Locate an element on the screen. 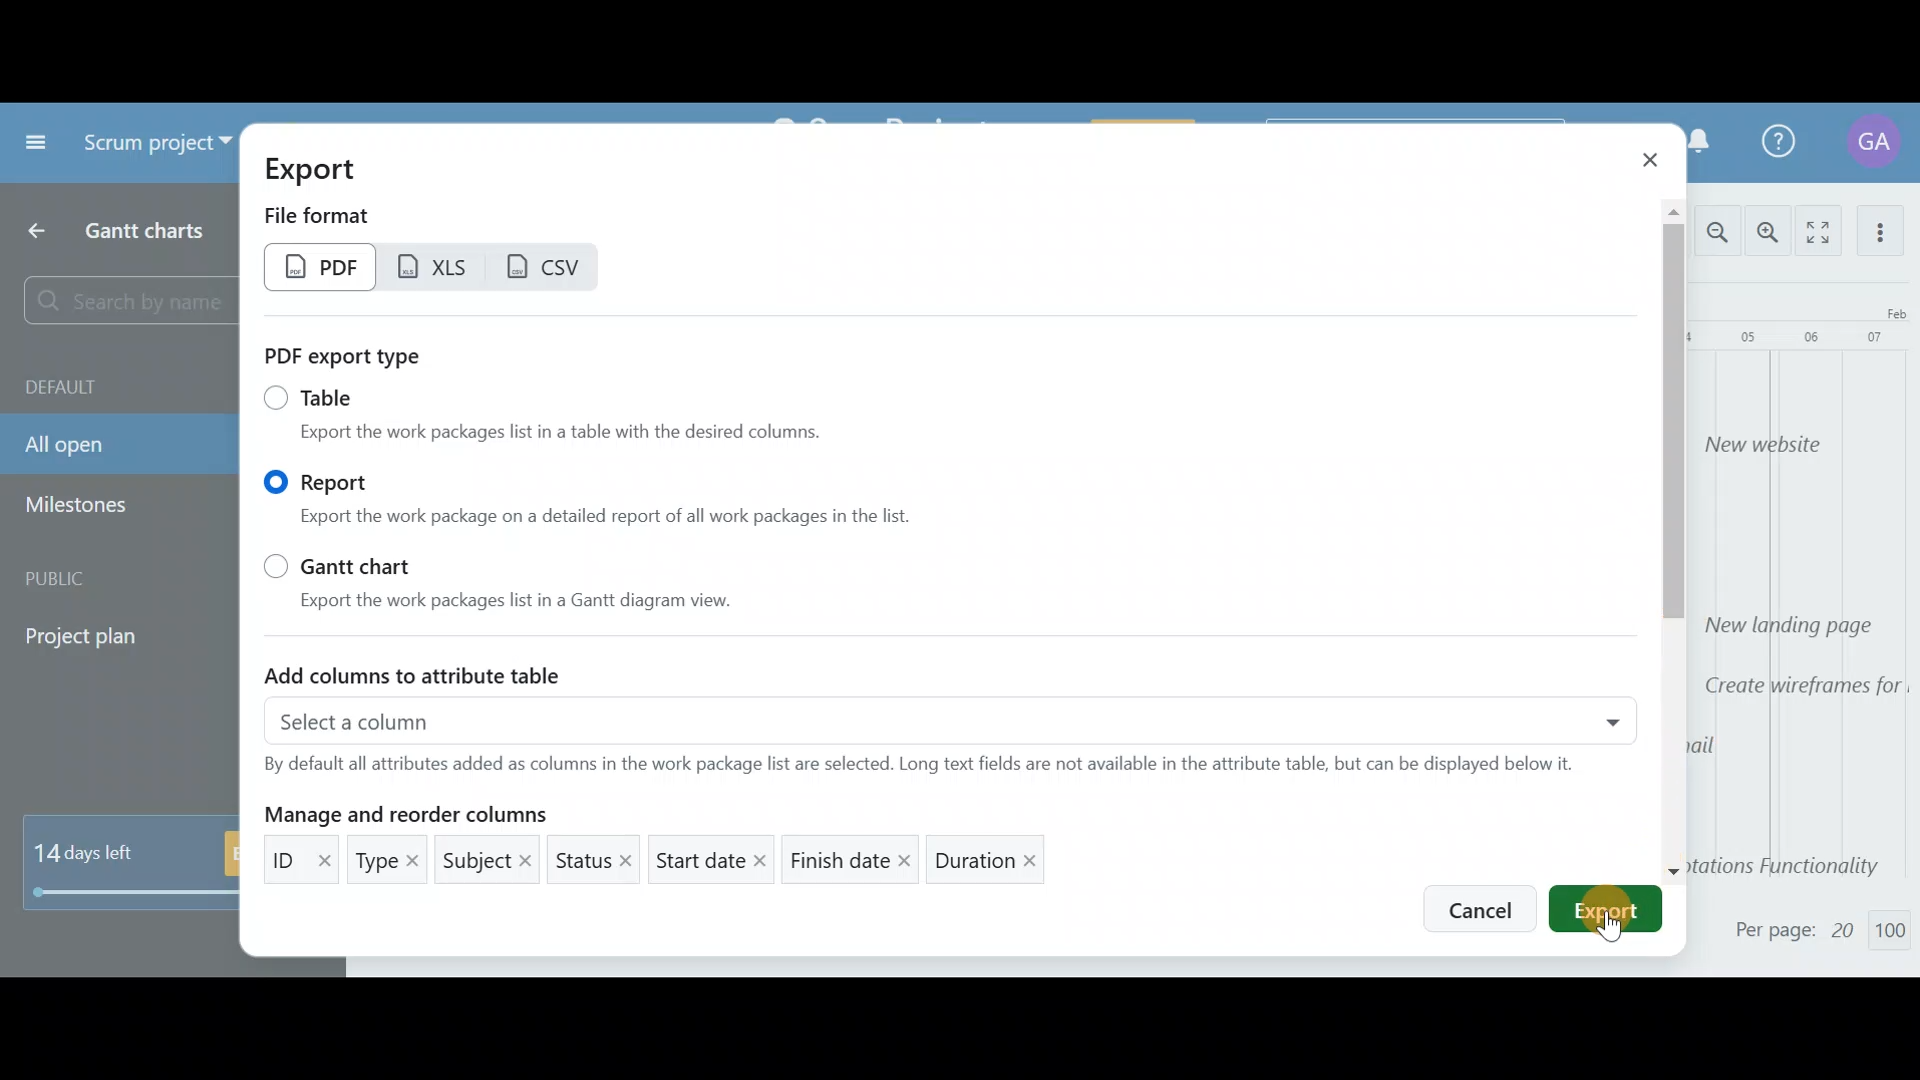  Table is located at coordinates (326, 398).